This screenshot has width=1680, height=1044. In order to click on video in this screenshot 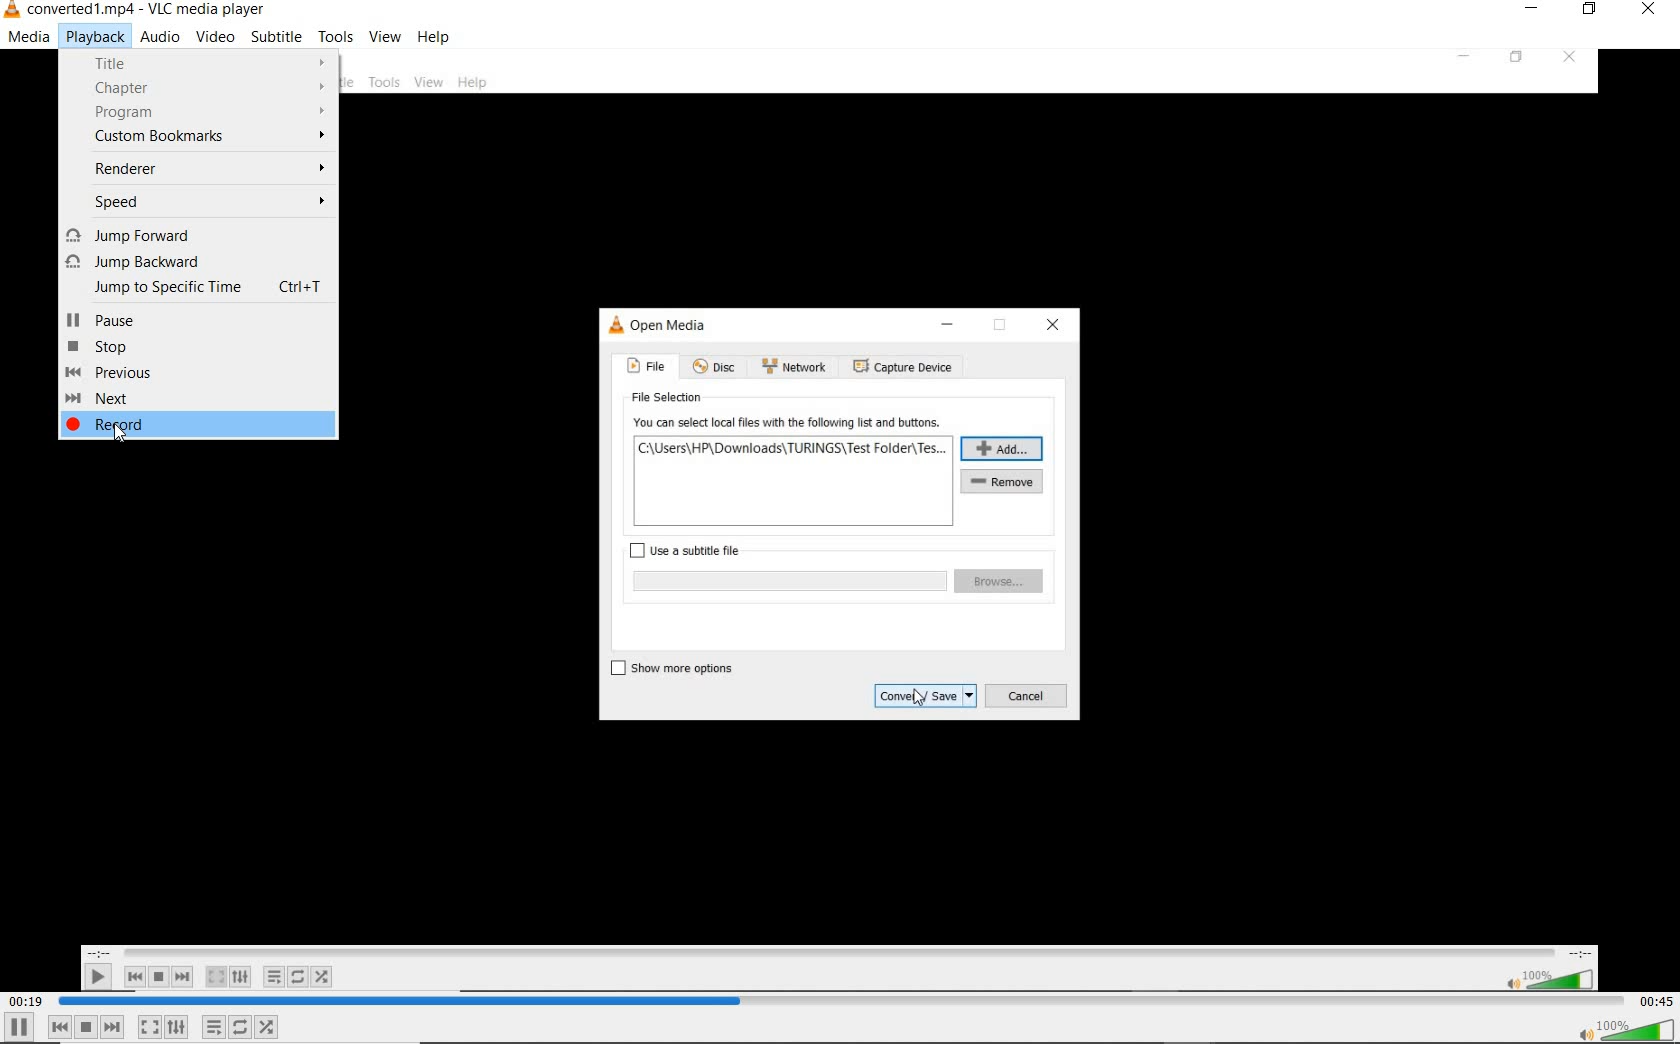, I will do `click(214, 37)`.